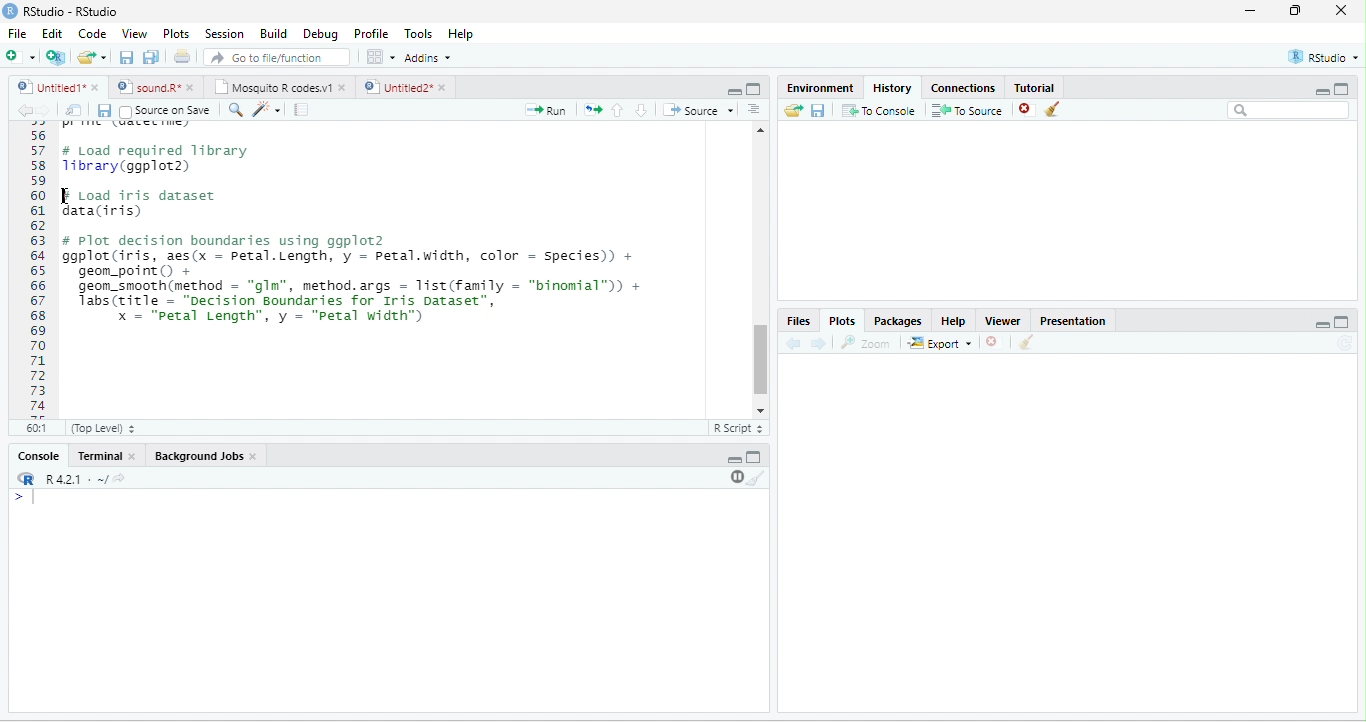 This screenshot has width=1366, height=722. Describe the element at coordinates (197, 456) in the screenshot. I see `Background Jobs` at that location.